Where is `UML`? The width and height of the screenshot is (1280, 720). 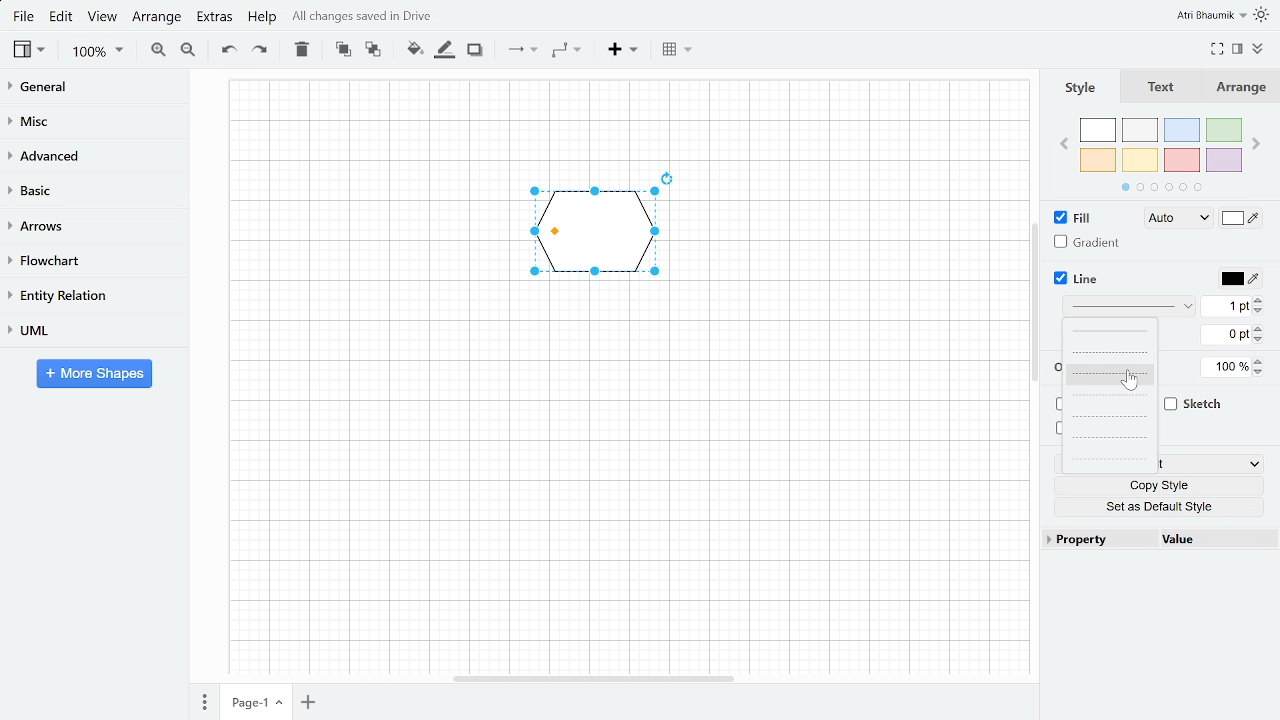
UML is located at coordinates (90, 331).